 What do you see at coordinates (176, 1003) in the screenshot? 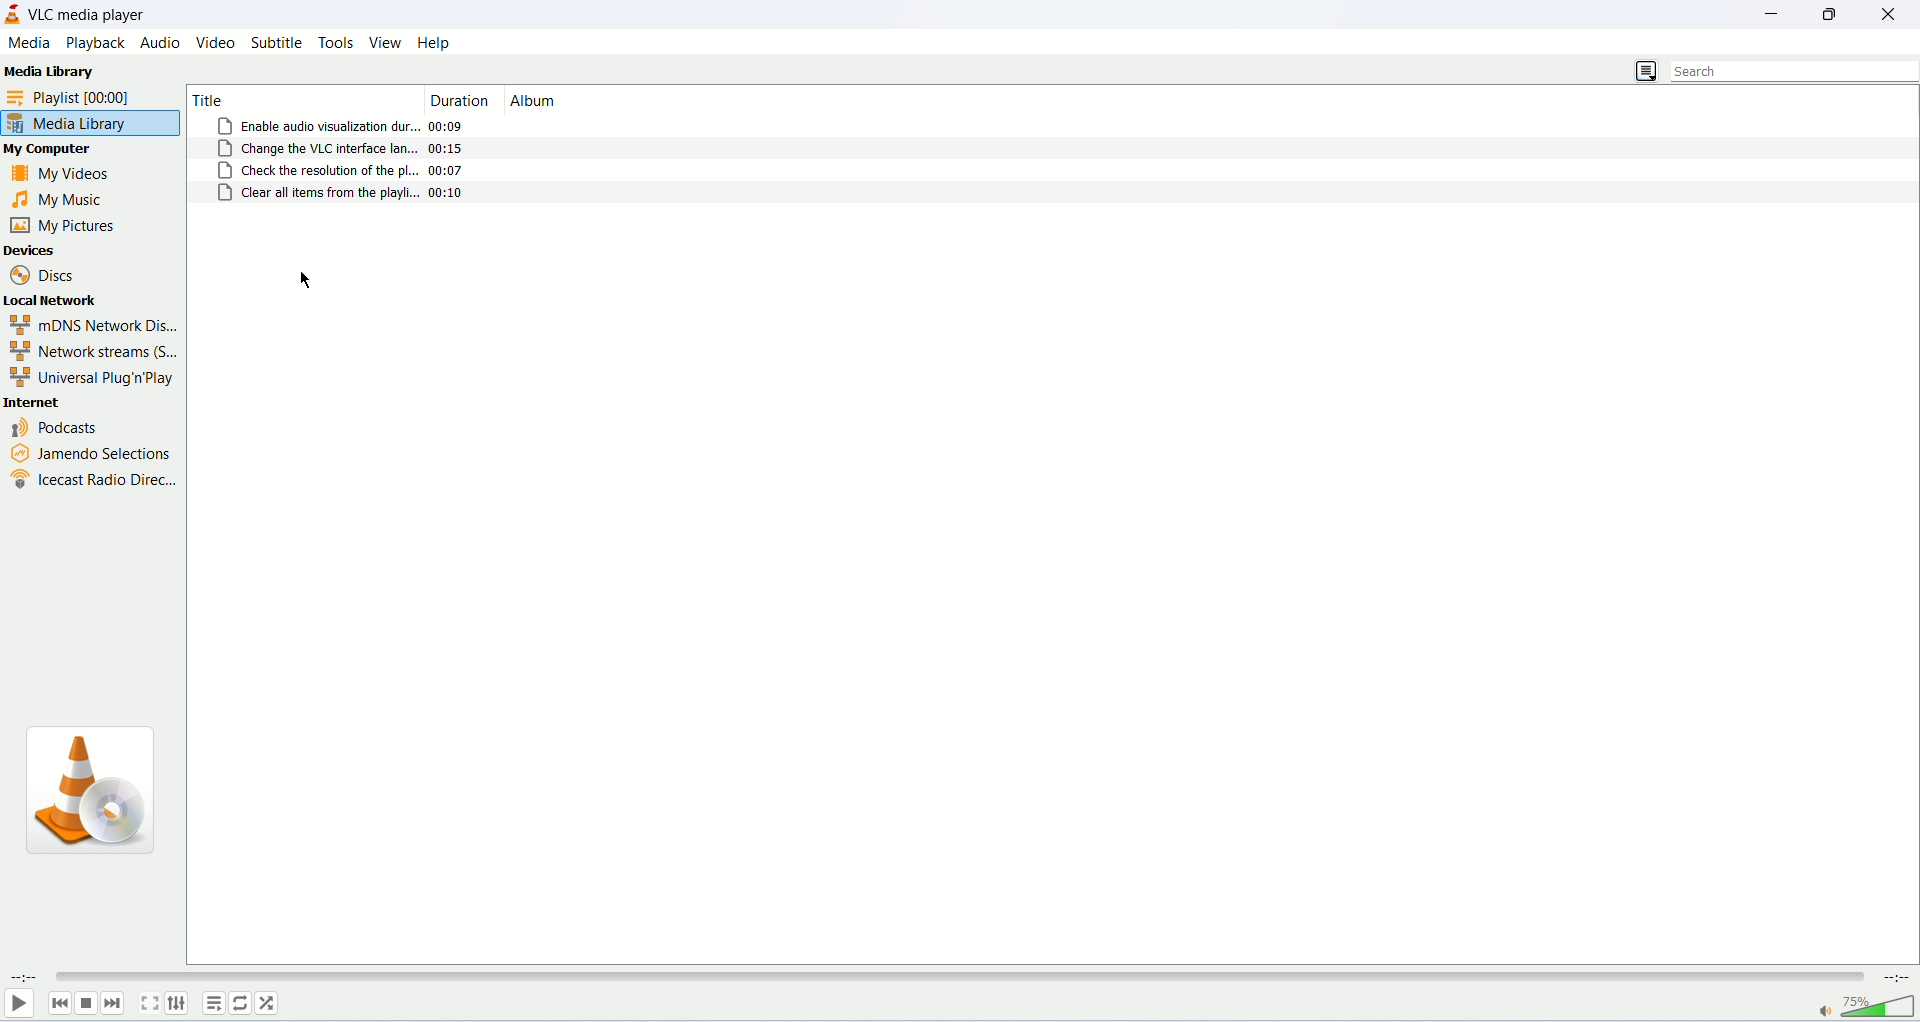
I see `extended settings` at bounding box center [176, 1003].